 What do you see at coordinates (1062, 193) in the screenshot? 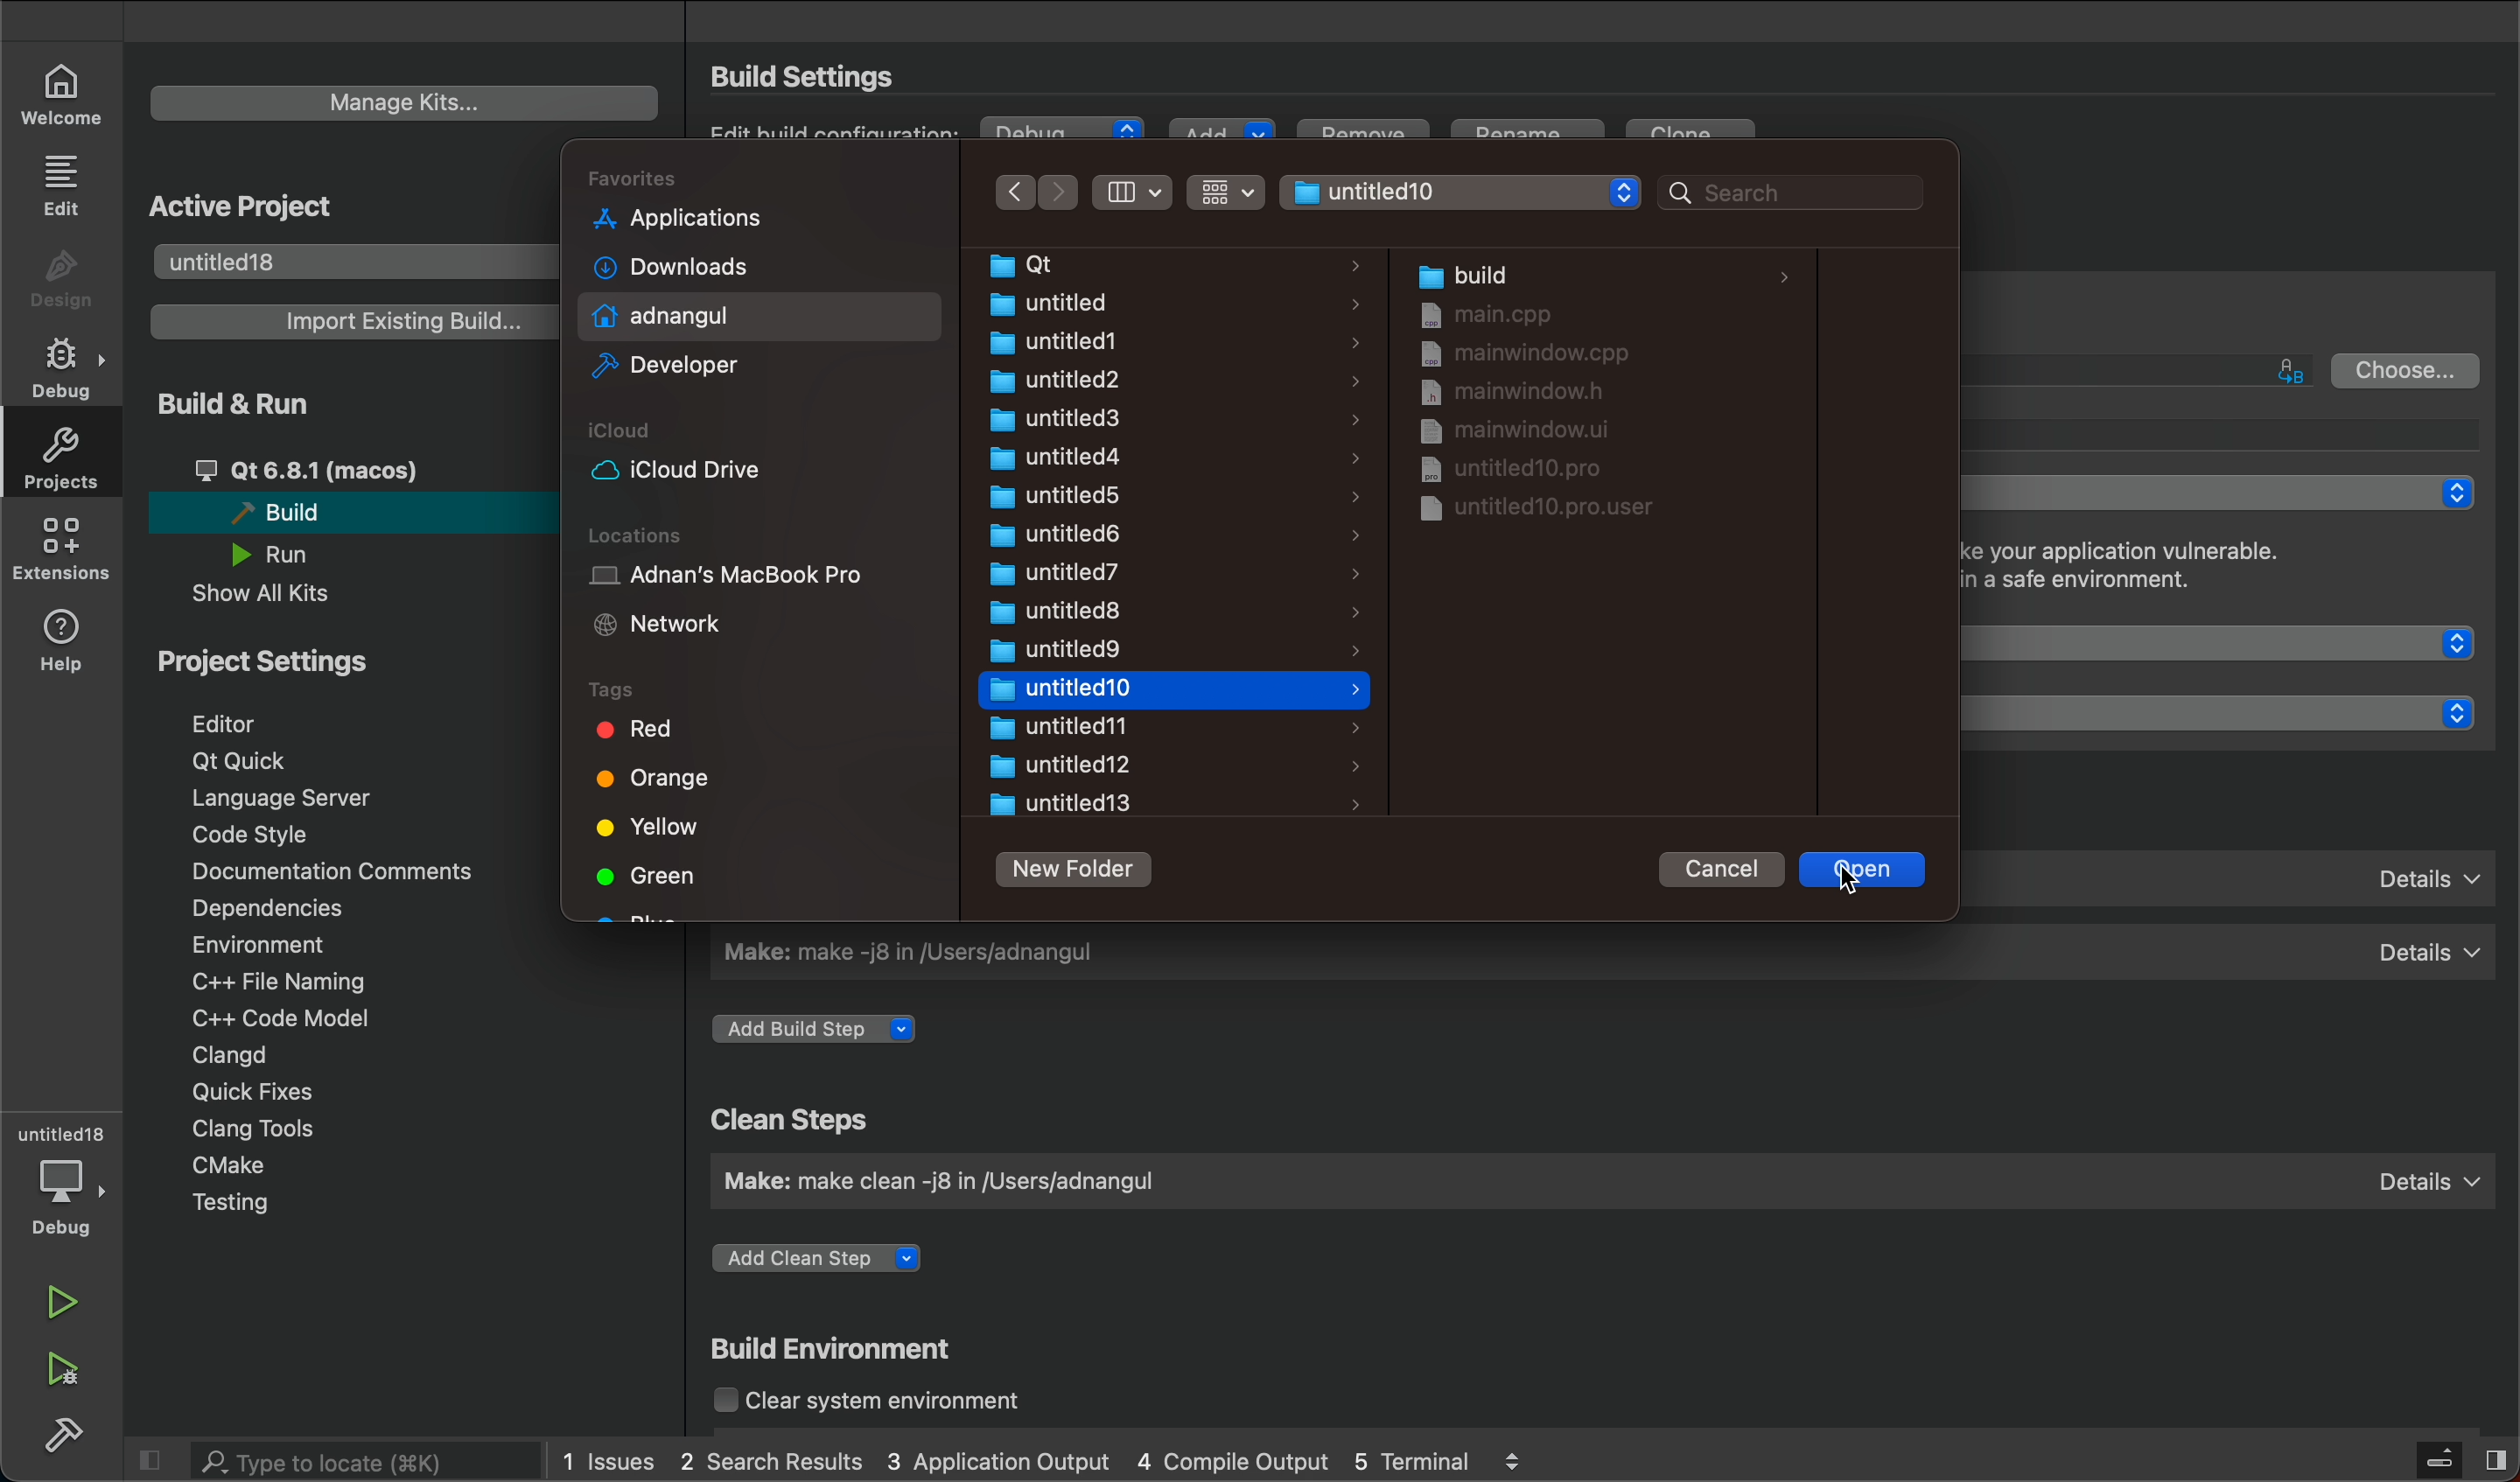
I see `next` at bounding box center [1062, 193].